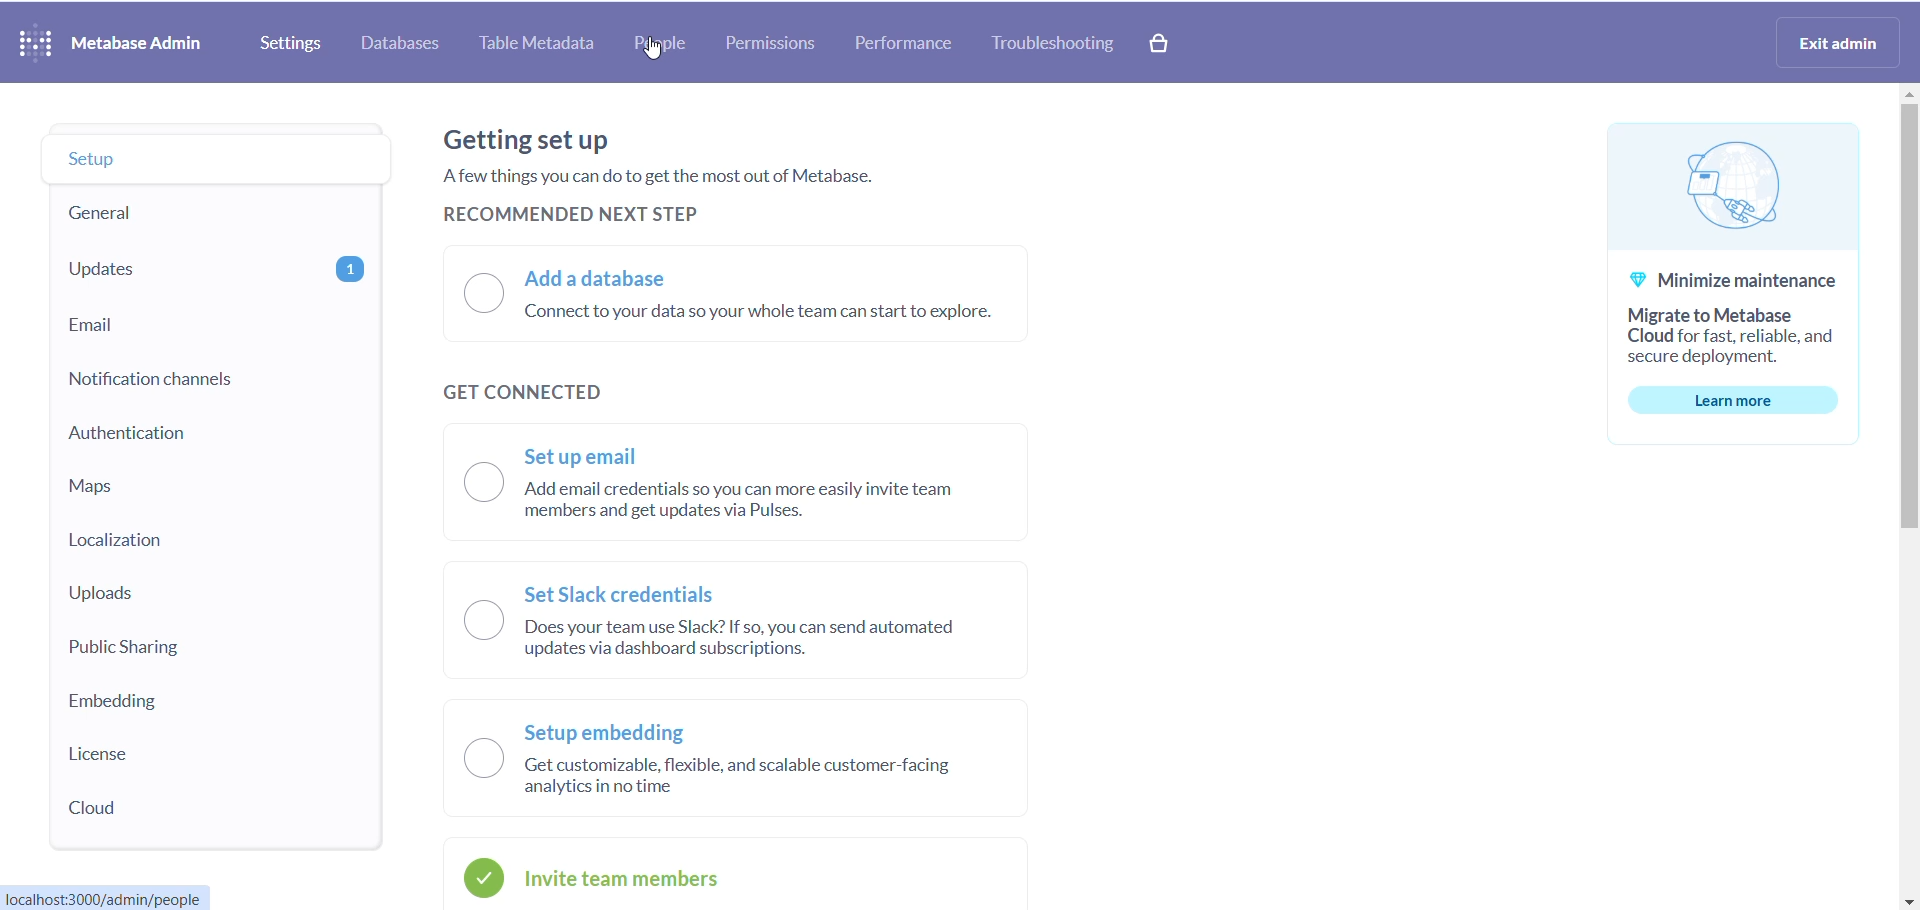 Image resolution: width=1920 pixels, height=910 pixels. What do you see at coordinates (191, 707) in the screenshot?
I see `embedding` at bounding box center [191, 707].